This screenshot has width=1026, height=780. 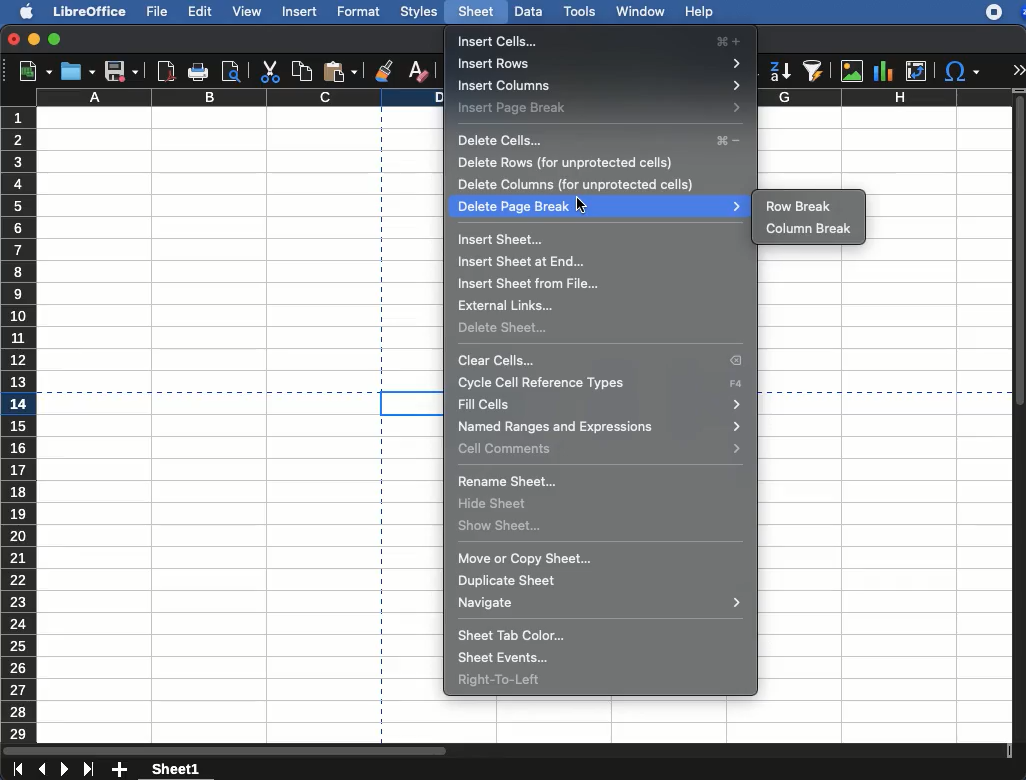 What do you see at coordinates (381, 244) in the screenshot?
I see `page break` at bounding box center [381, 244].